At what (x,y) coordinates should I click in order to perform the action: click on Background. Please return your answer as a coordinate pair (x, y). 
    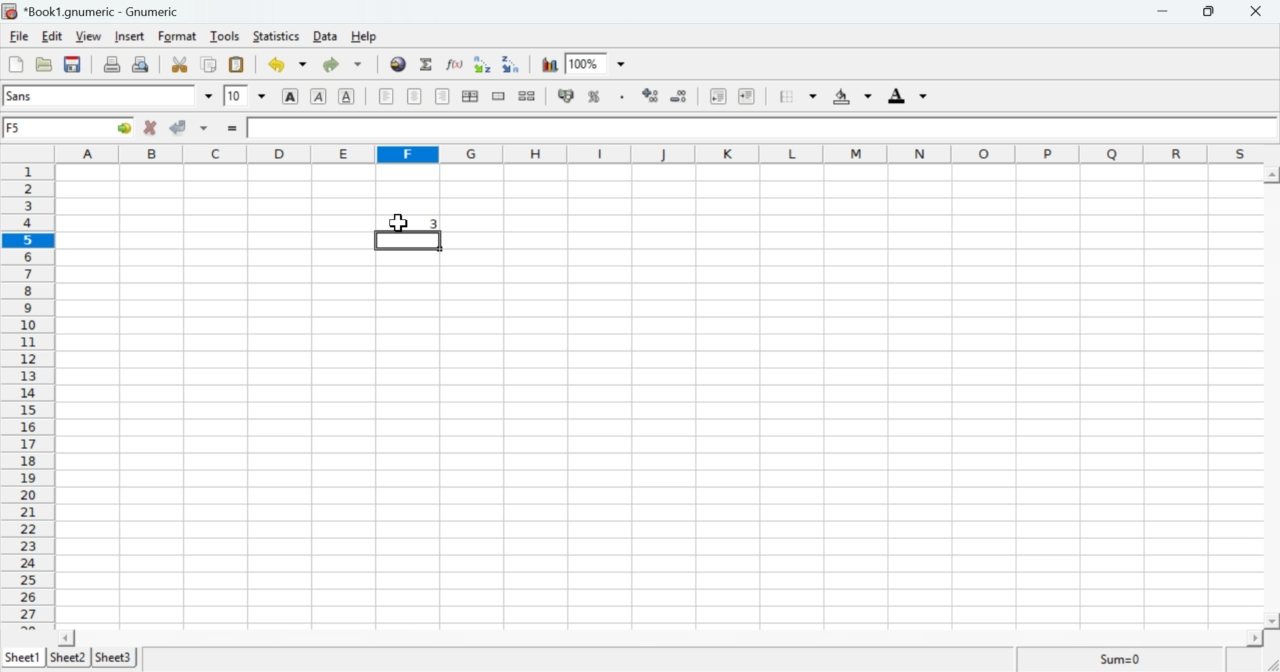
    Looking at the image, I should click on (847, 96).